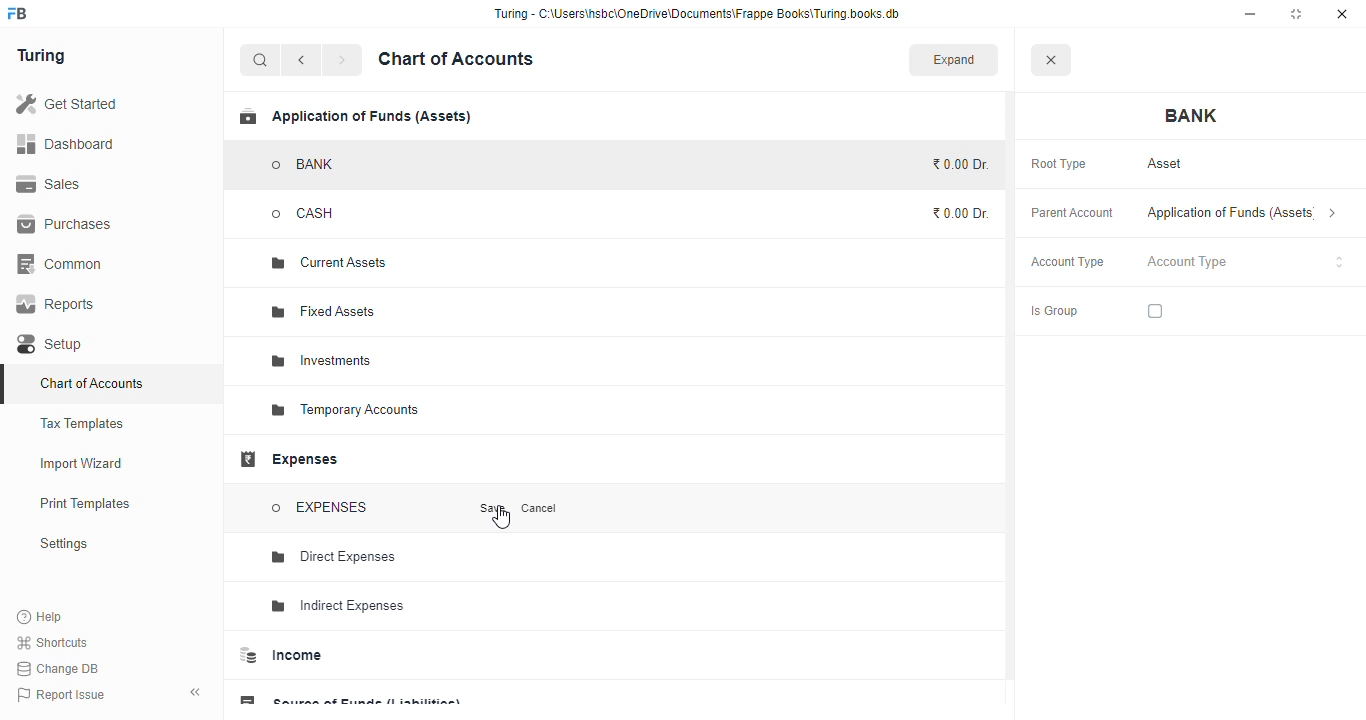 The image size is (1366, 720). What do you see at coordinates (92, 383) in the screenshot?
I see `chart of accounts` at bounding box center [92, 383].